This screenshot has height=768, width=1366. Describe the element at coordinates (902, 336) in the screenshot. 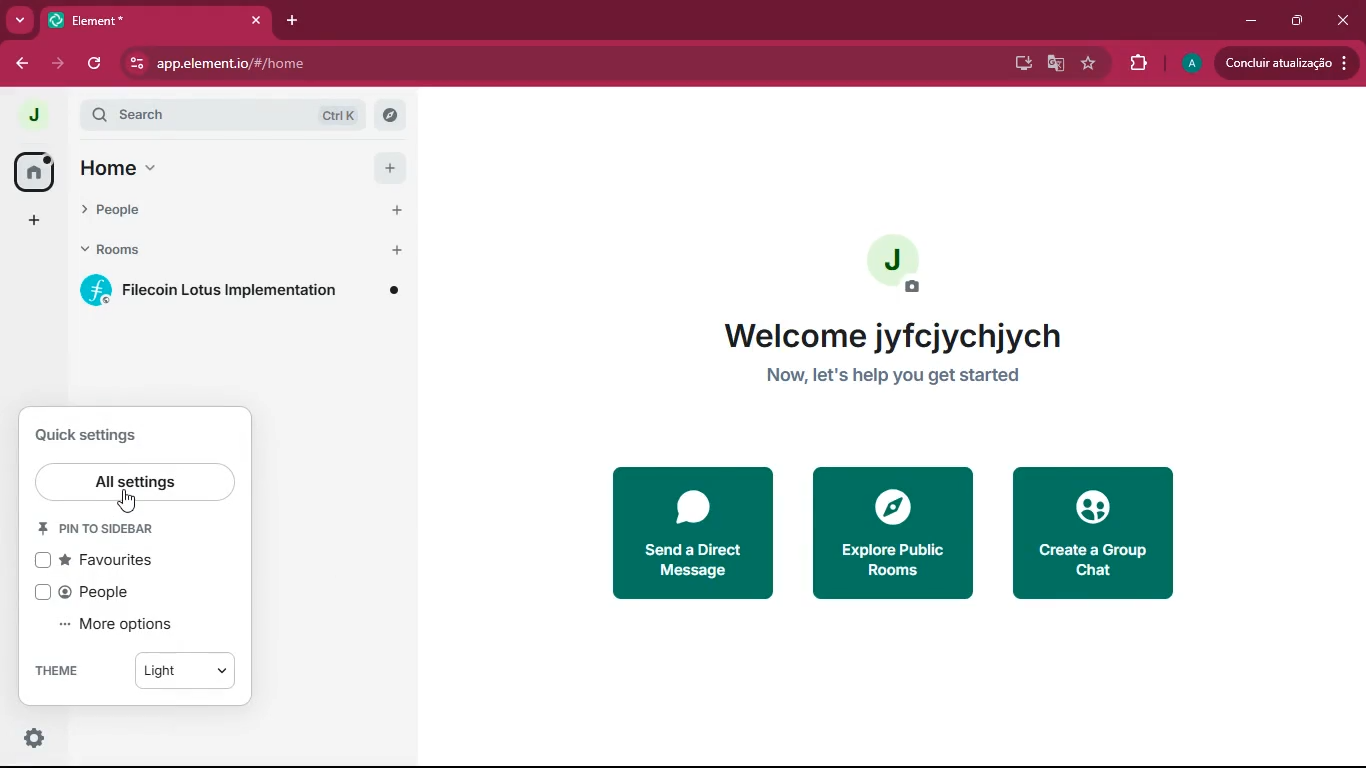

I see `Welcome jyfcjychjych` at that location.